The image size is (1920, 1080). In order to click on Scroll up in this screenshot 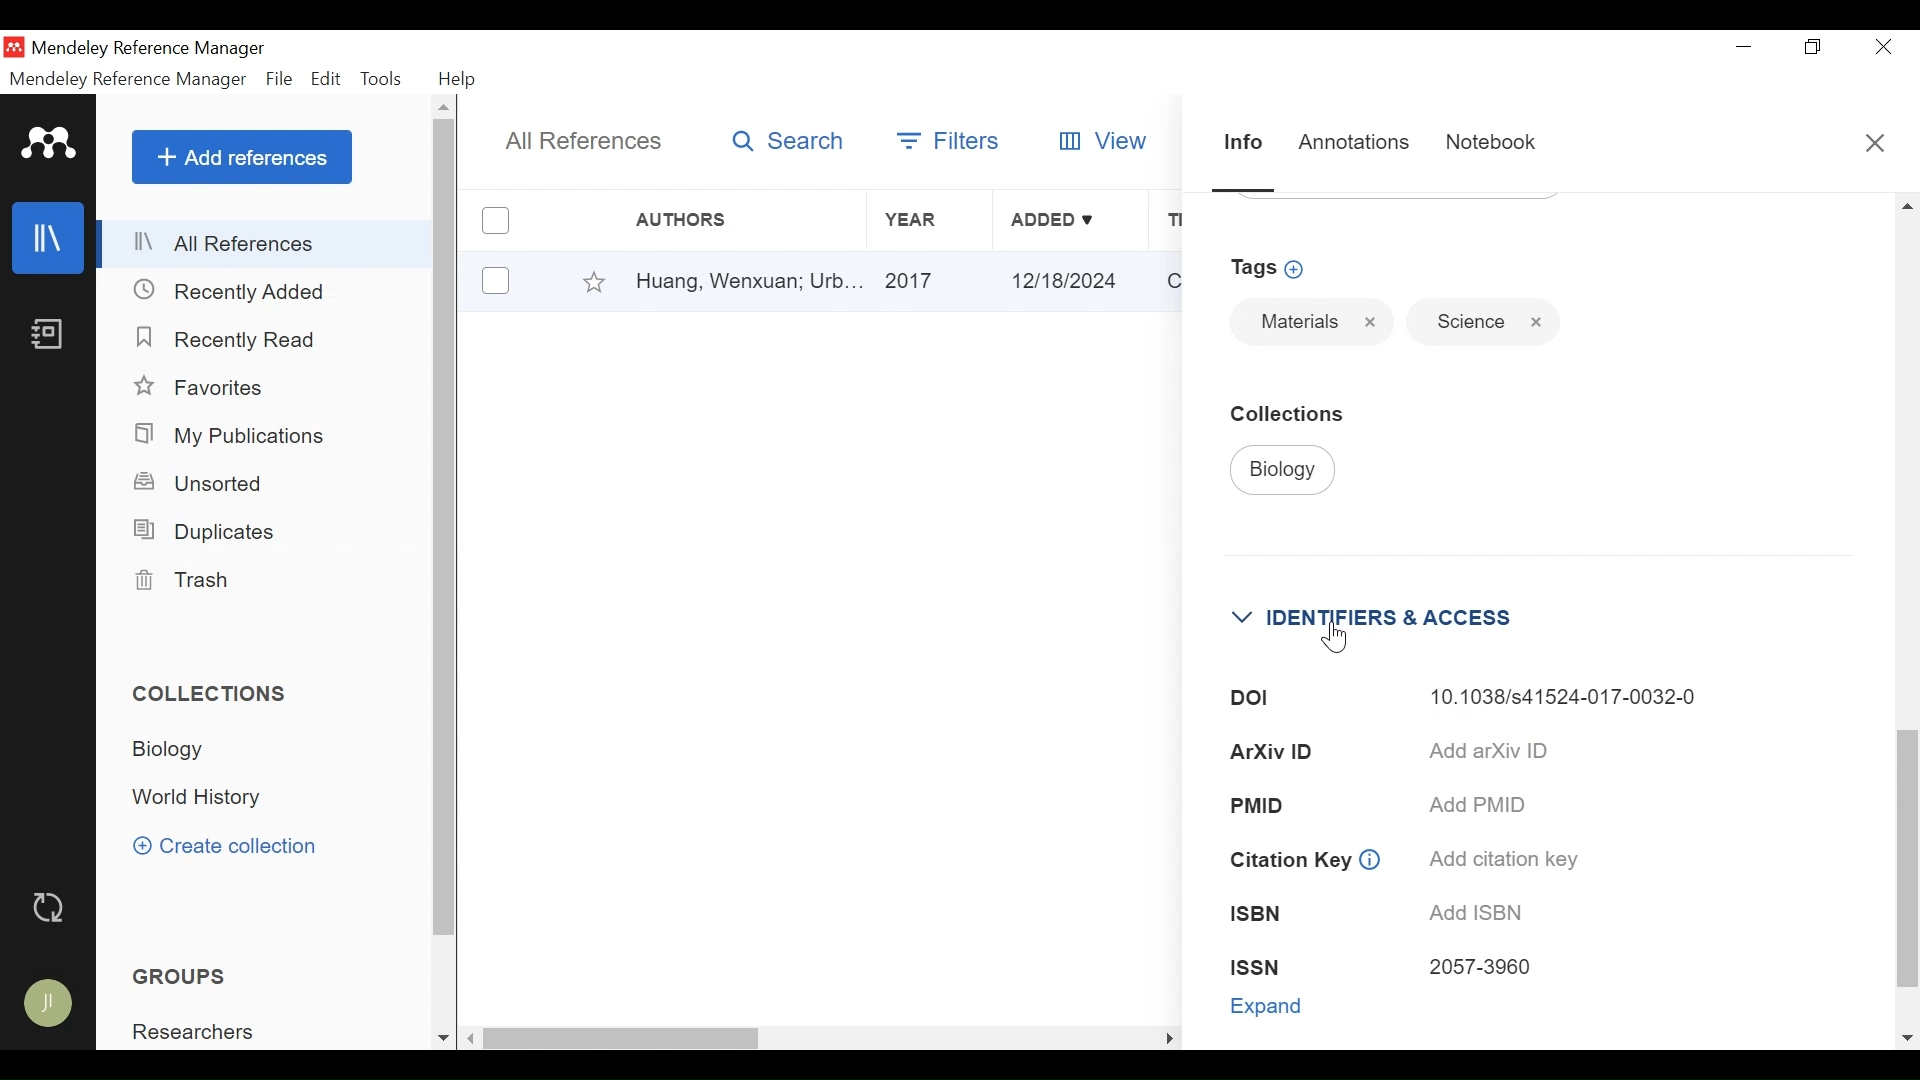, I will do `click(446, 108)`.